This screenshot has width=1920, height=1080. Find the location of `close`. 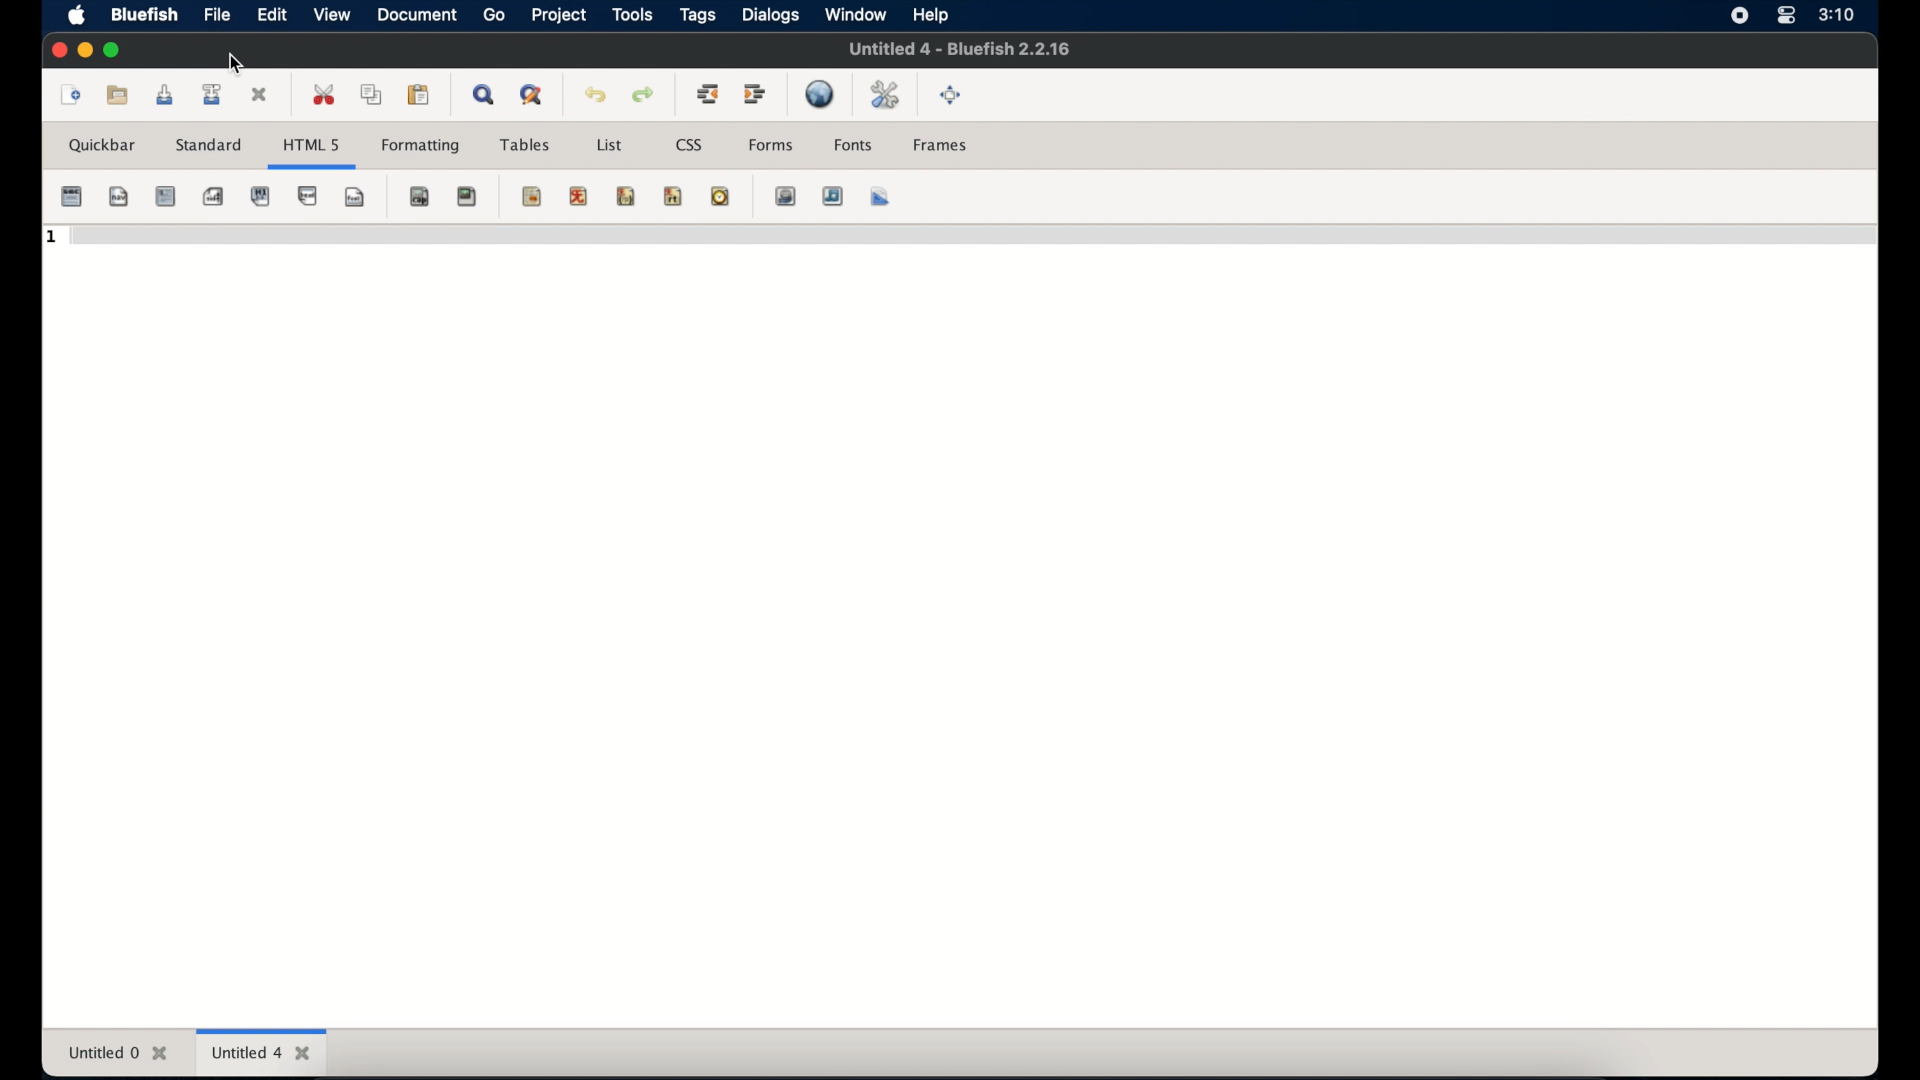

close is located at coordinates (57, 50).